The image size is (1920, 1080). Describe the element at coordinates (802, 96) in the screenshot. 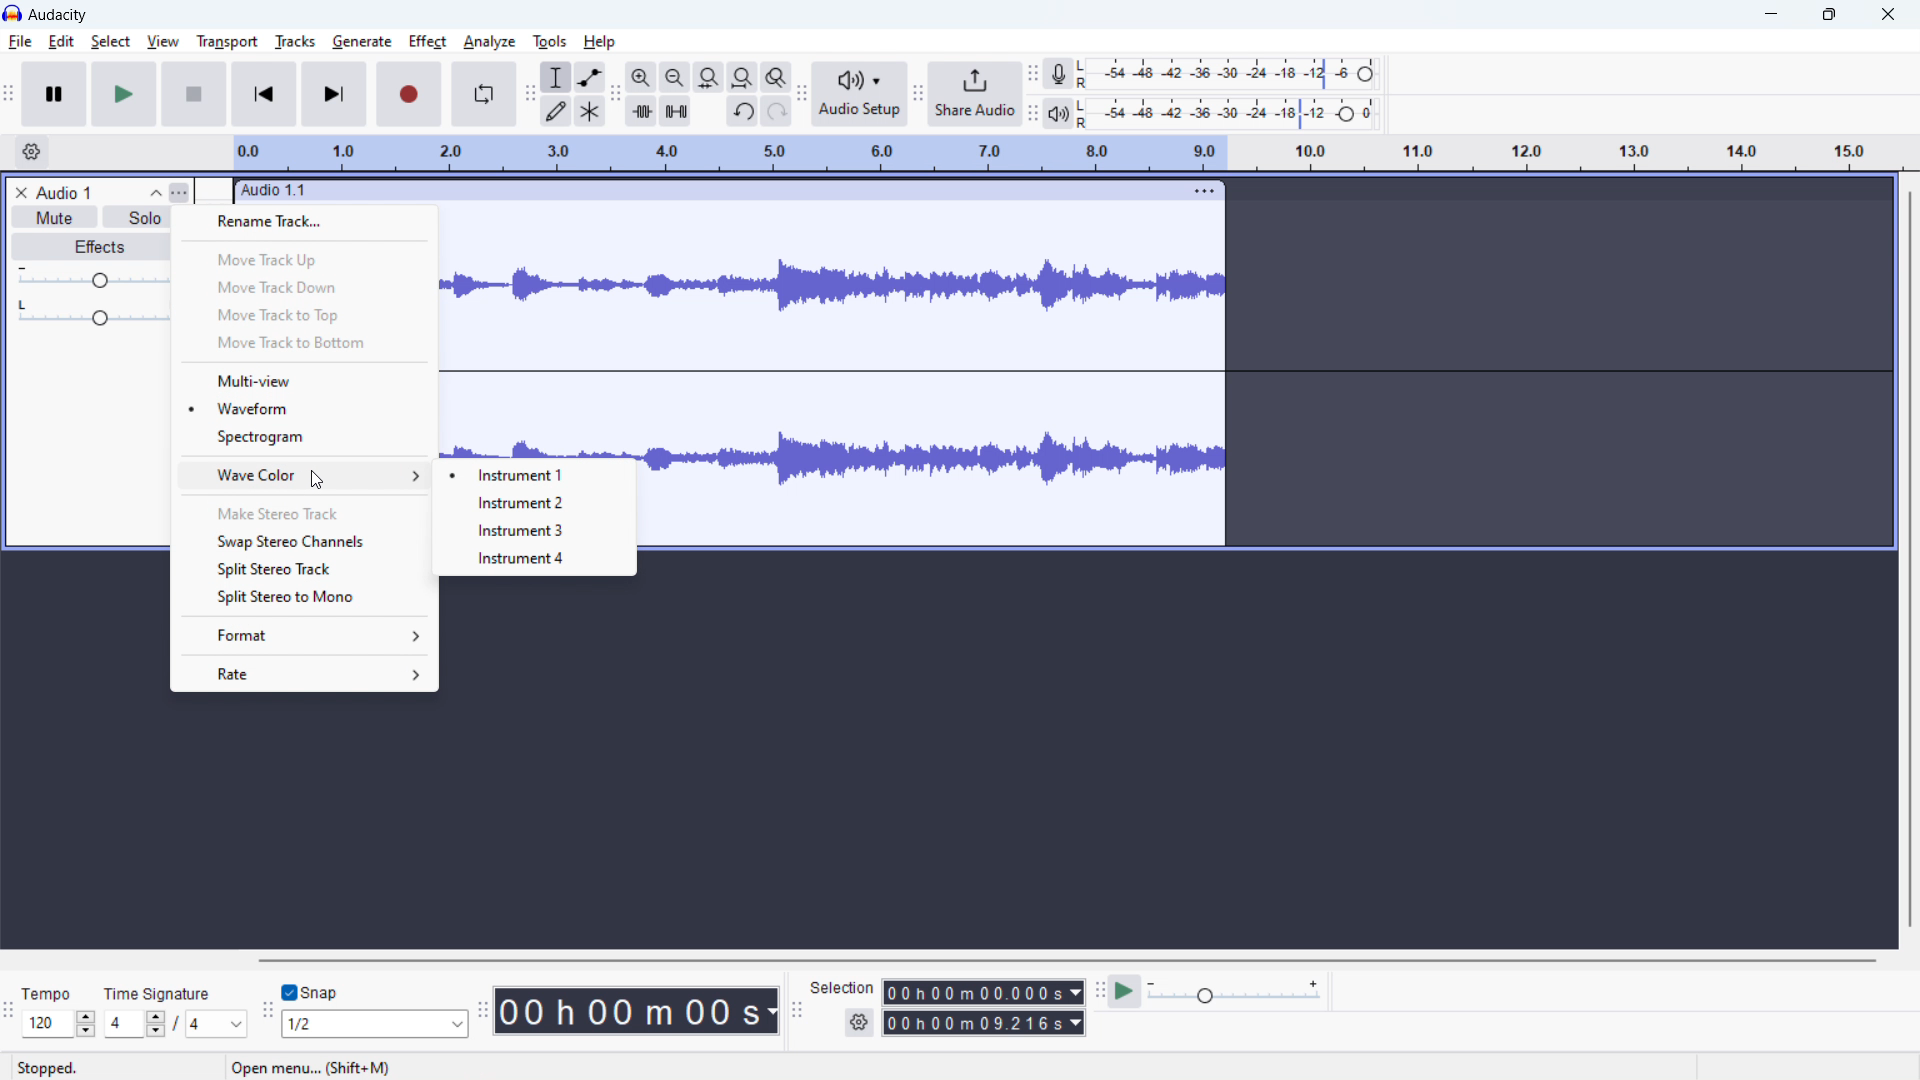

I see `audio setup toolbar` at that location.